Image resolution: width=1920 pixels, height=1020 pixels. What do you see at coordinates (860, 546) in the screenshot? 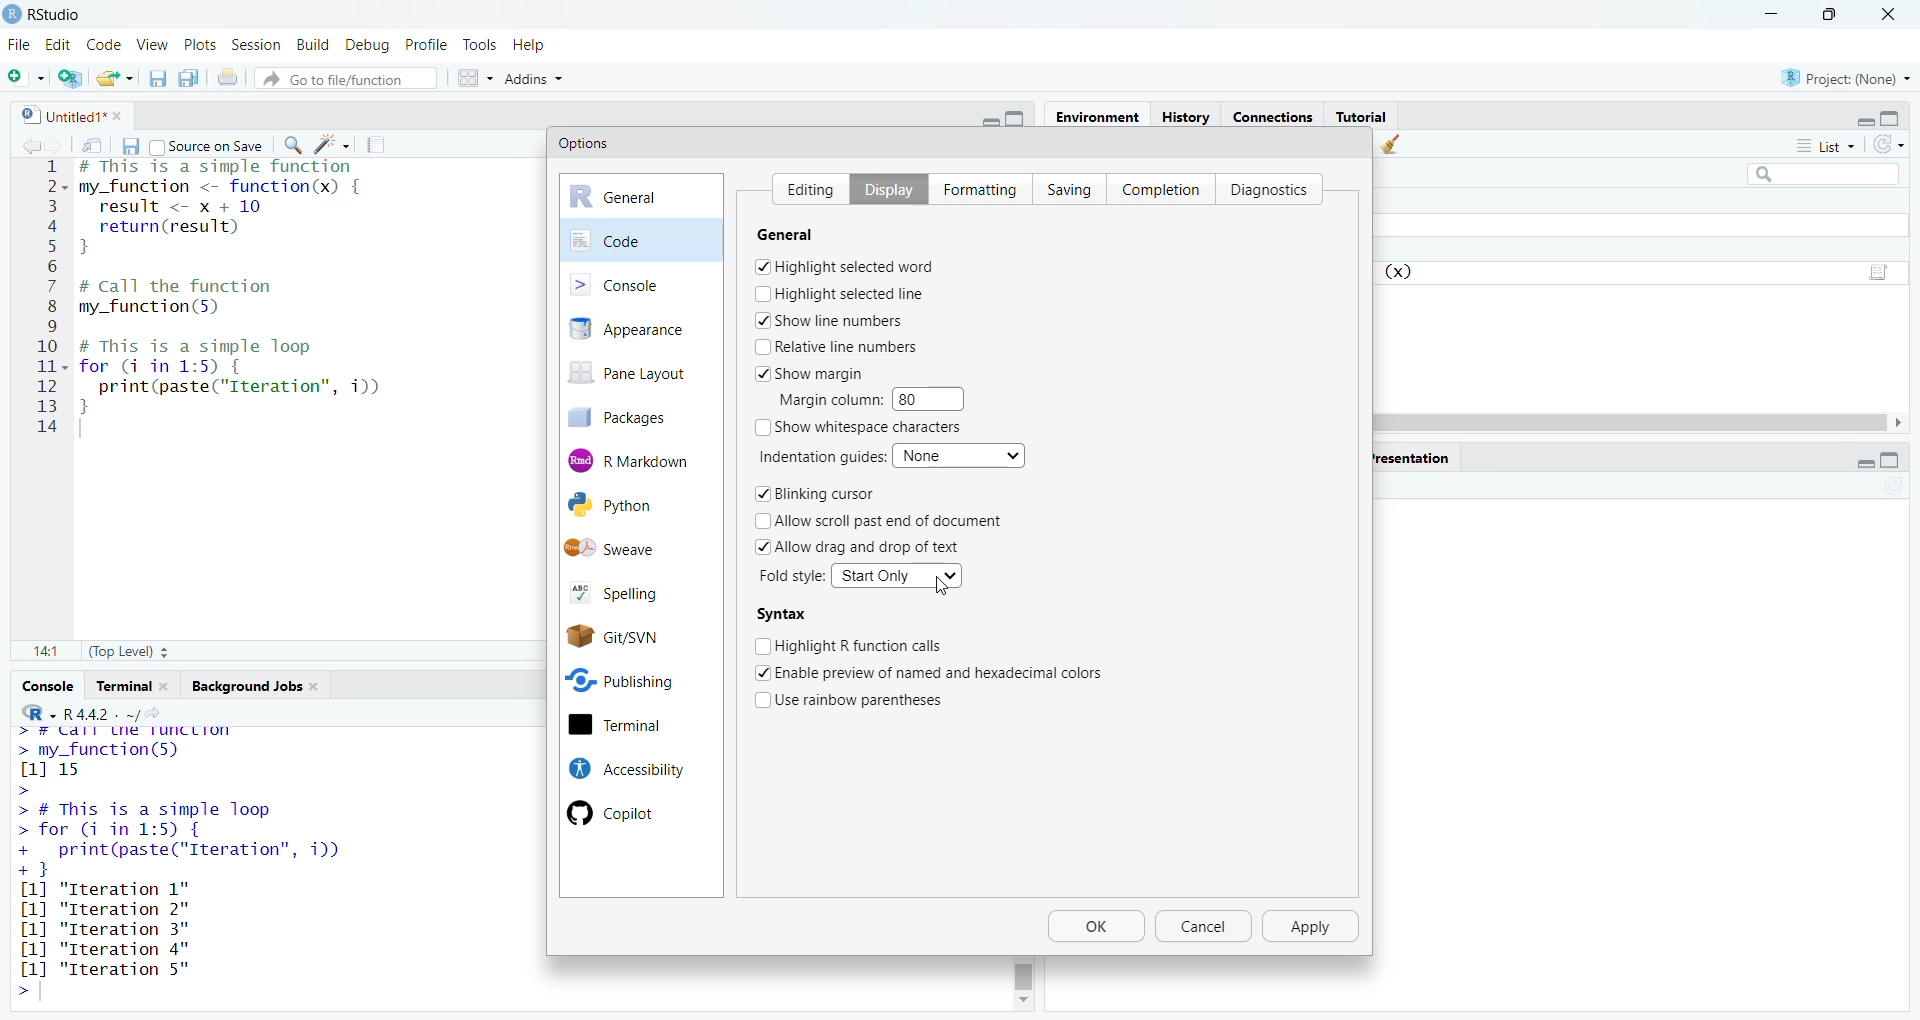
I see `allow drag and drop of text` at bounding box center [860, 546].